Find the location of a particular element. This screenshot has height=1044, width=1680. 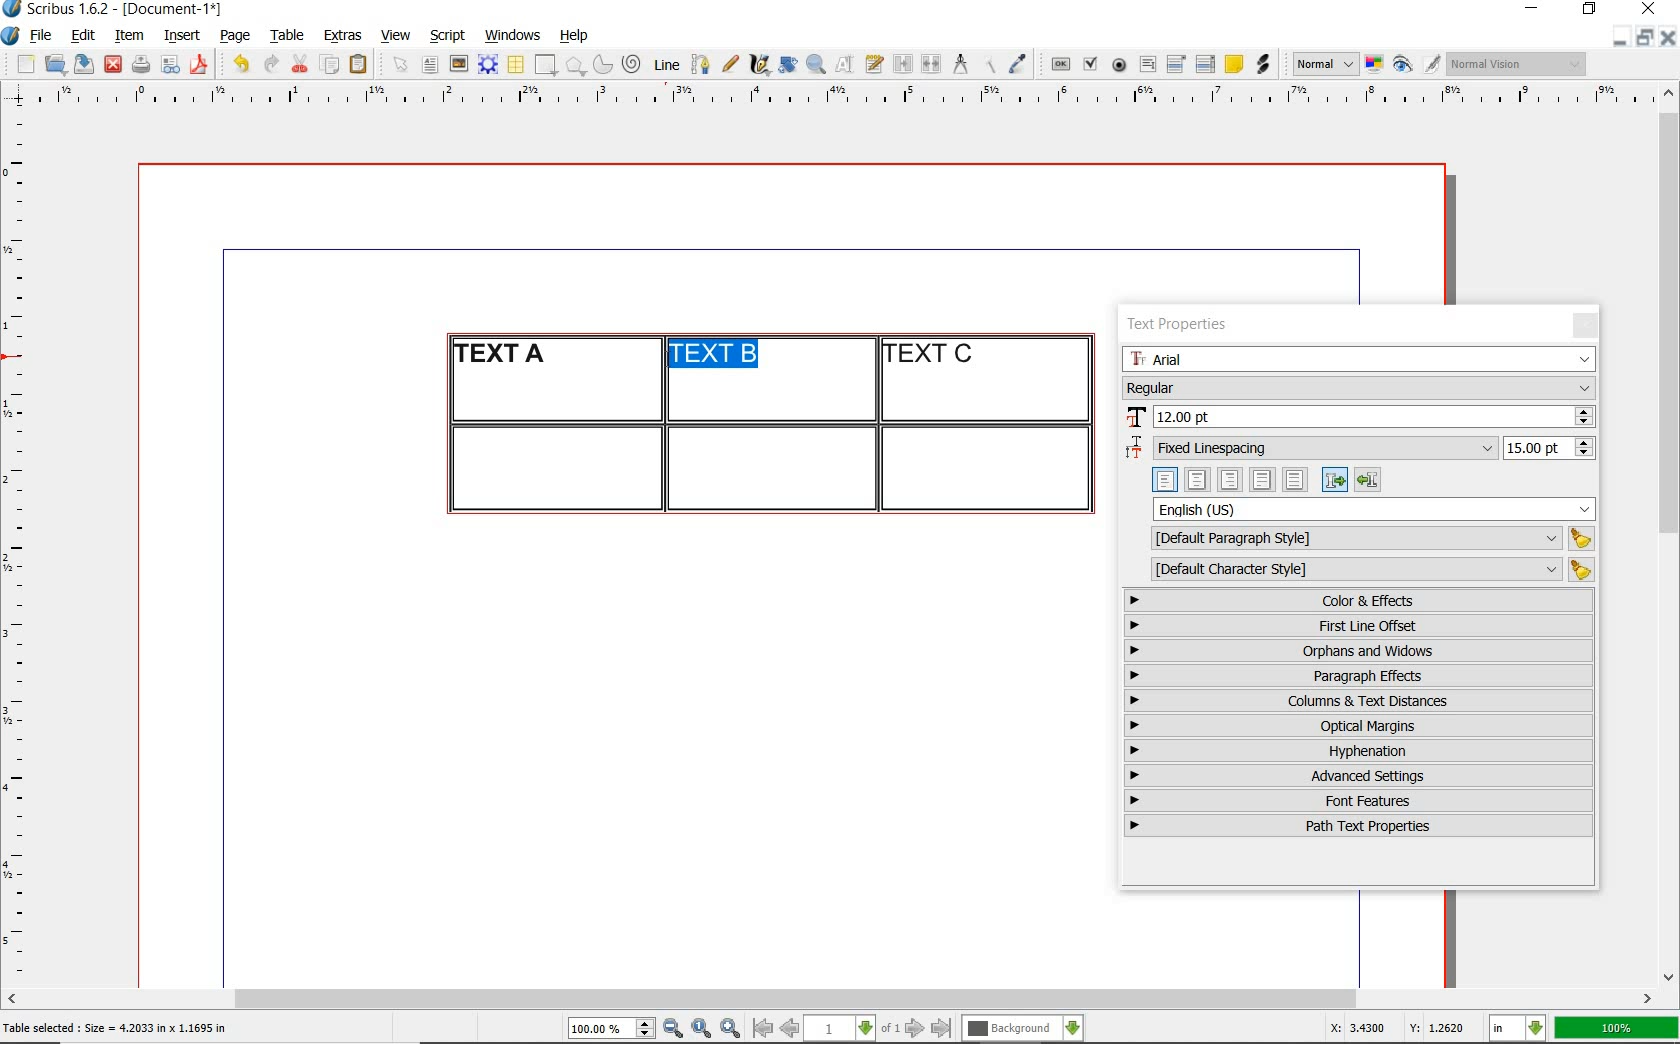

edit is located at coordinates (84, 35).